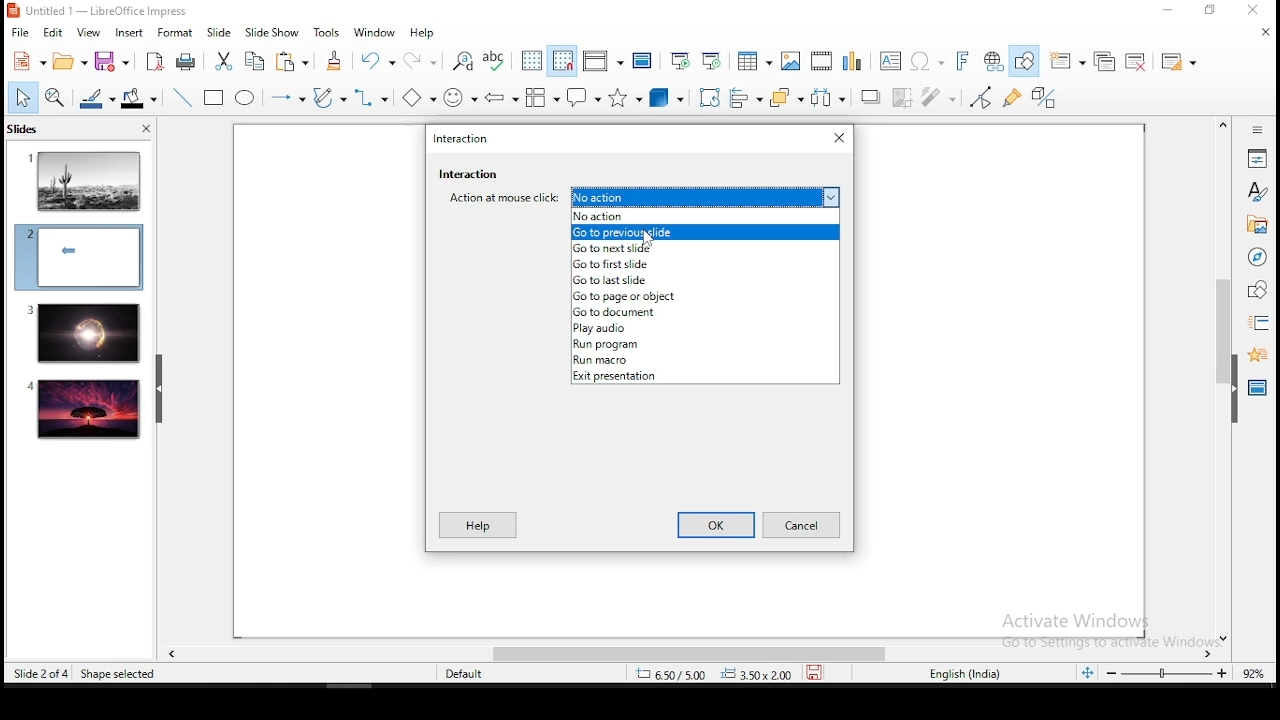 Image resolution: width=1280 pixels, height=720 pixels. I want to click on close, so click(144, 131).